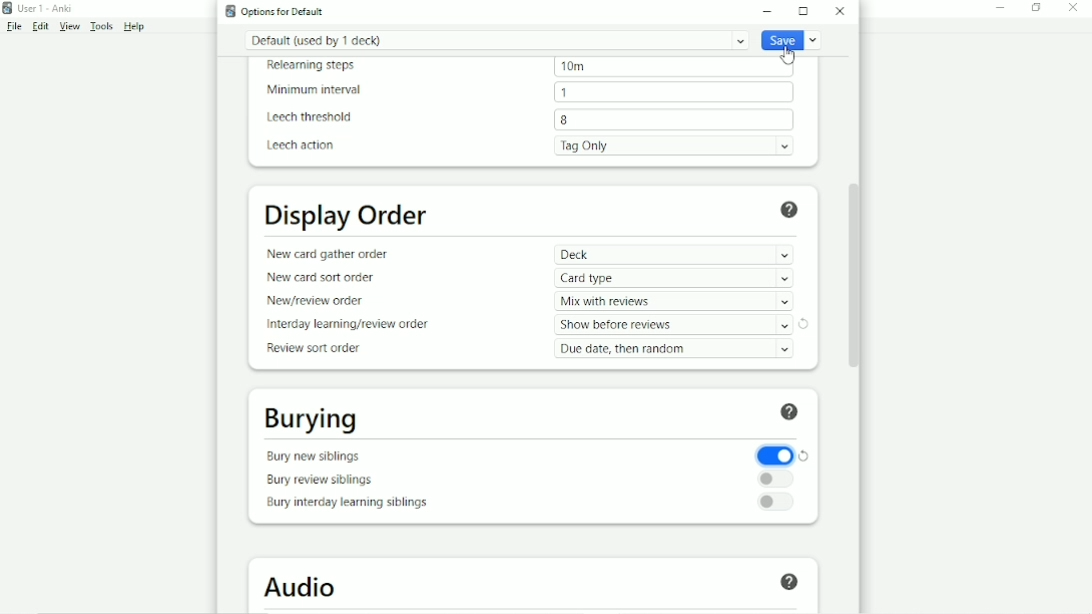 This screenshot has width=1092, height=614. I want to click on Default (used by 1 deck), so click(496, 40).